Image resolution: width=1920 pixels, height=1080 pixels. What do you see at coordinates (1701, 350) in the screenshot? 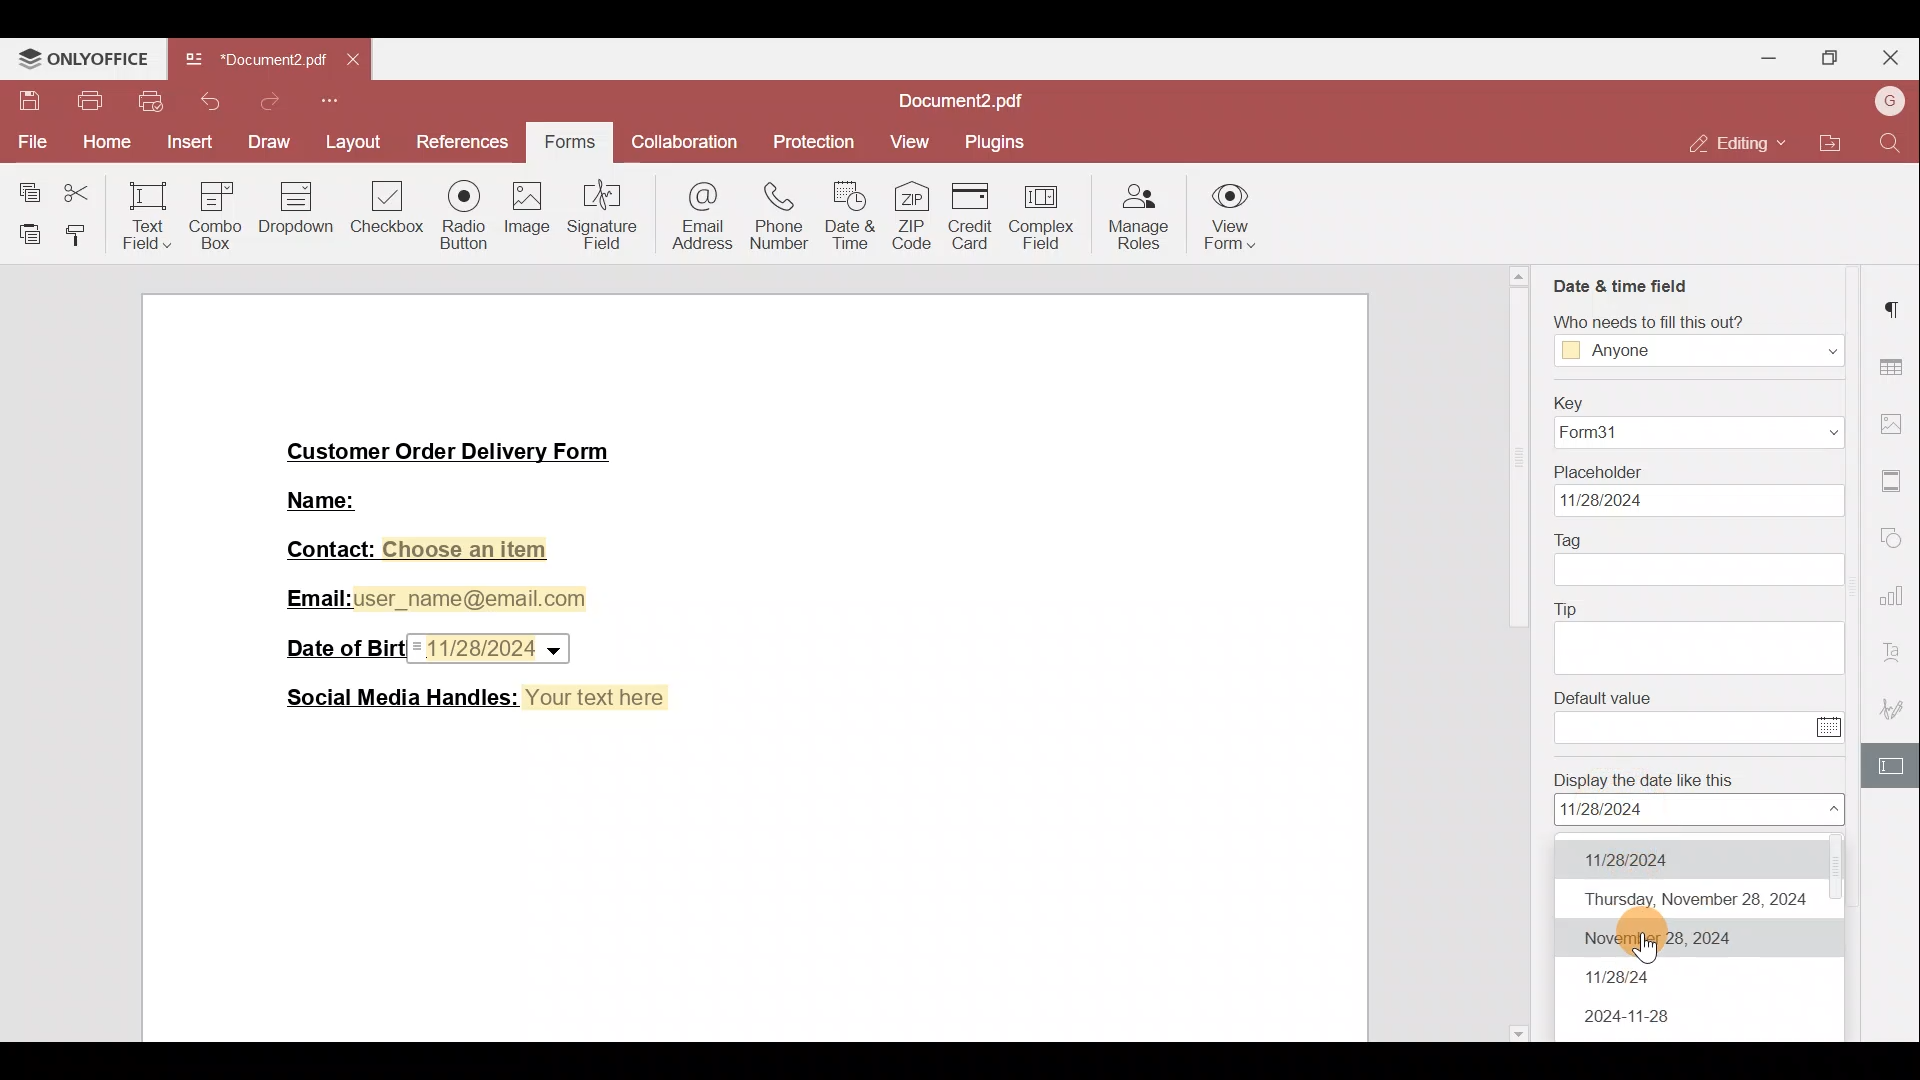
I see `Anyone` at bounding box center [1701, 350].